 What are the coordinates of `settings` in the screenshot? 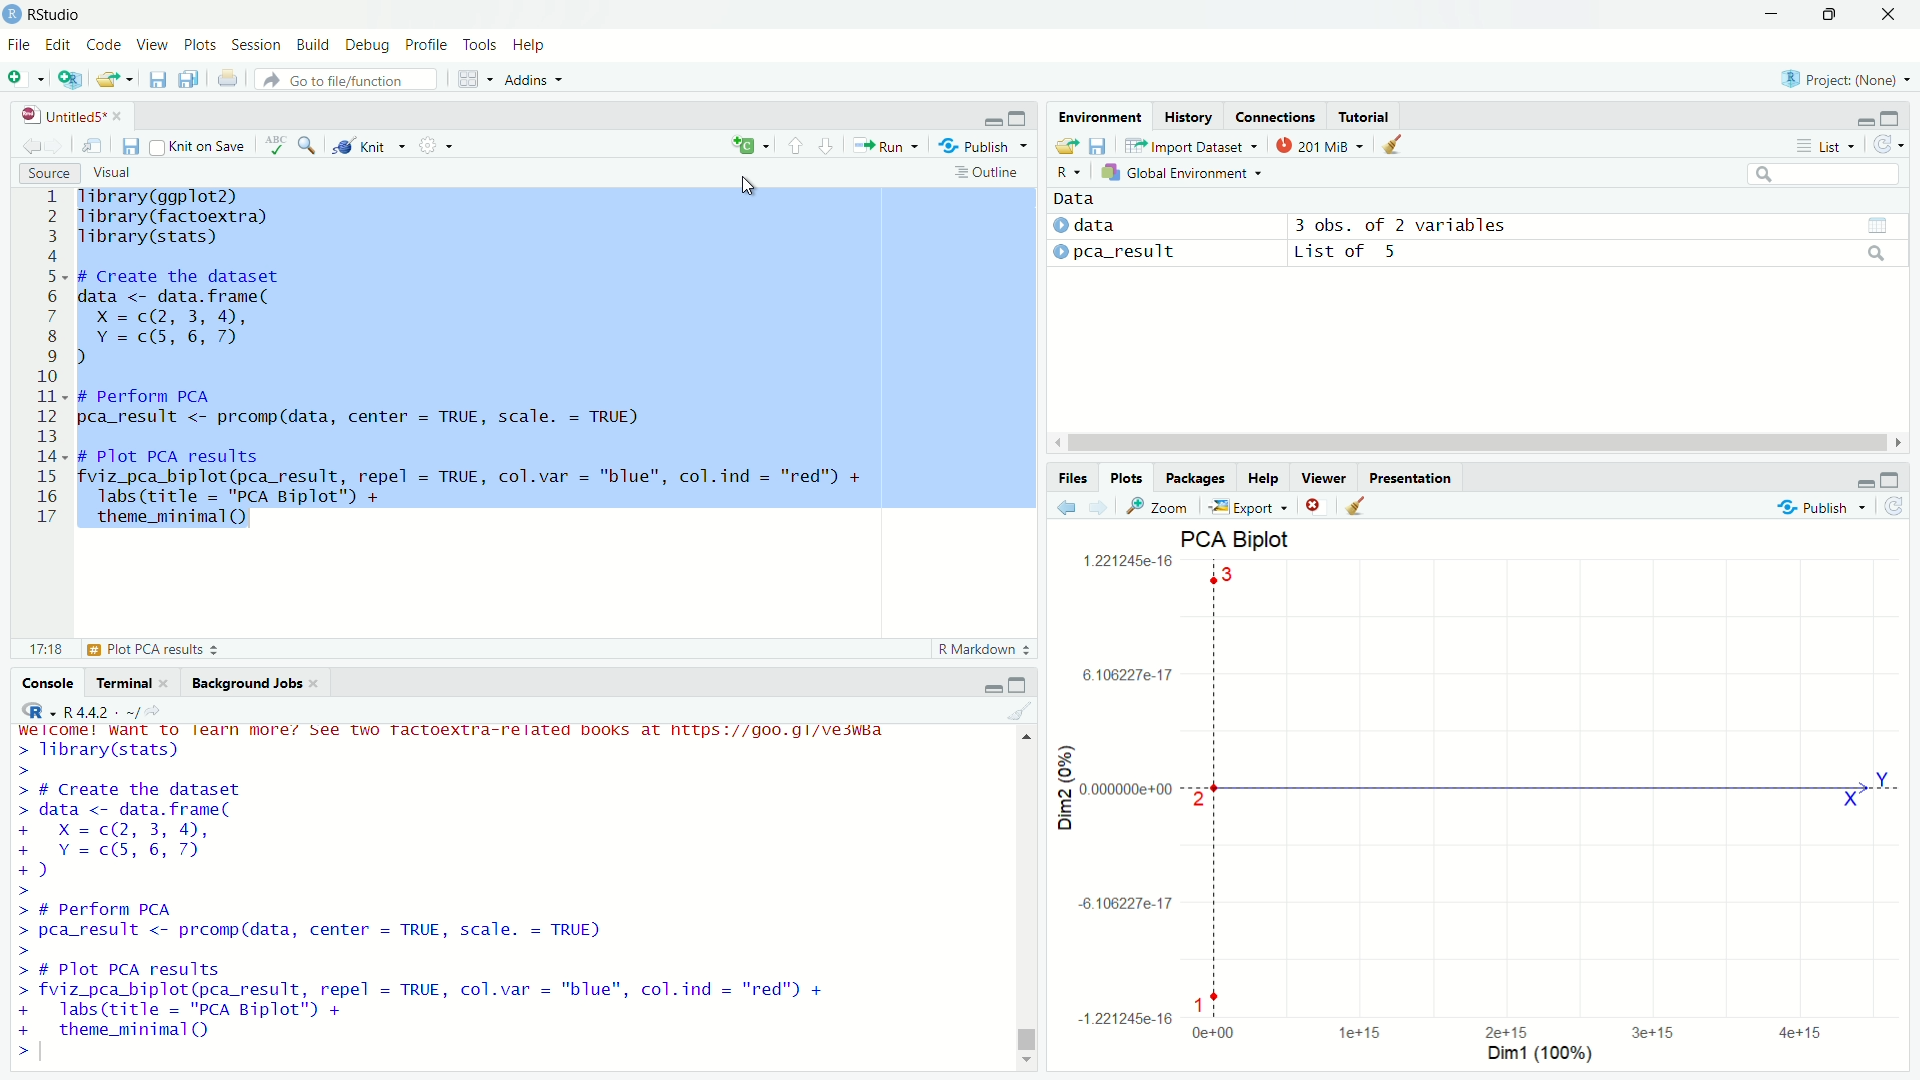 It's located at (432, 143).